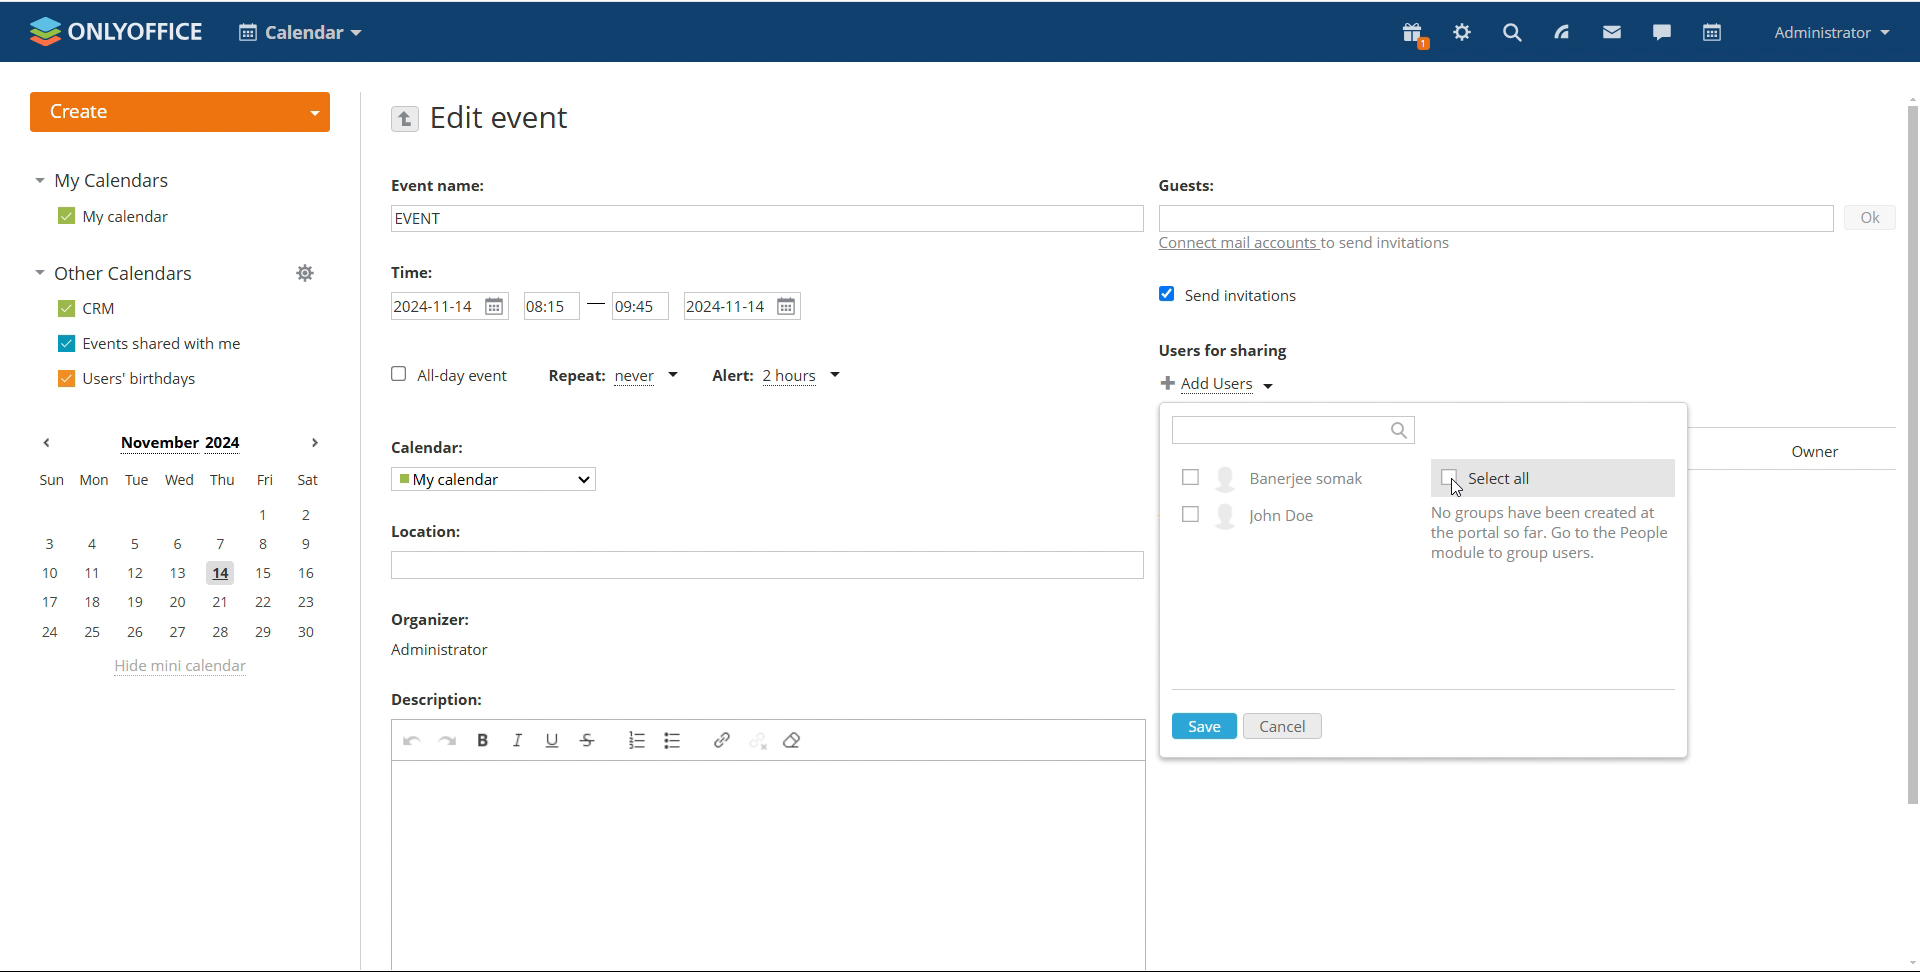 Image resolution: width=1920 pixels, height=972 pixels. I want to click on hide mini calendar, so click(183, 671).